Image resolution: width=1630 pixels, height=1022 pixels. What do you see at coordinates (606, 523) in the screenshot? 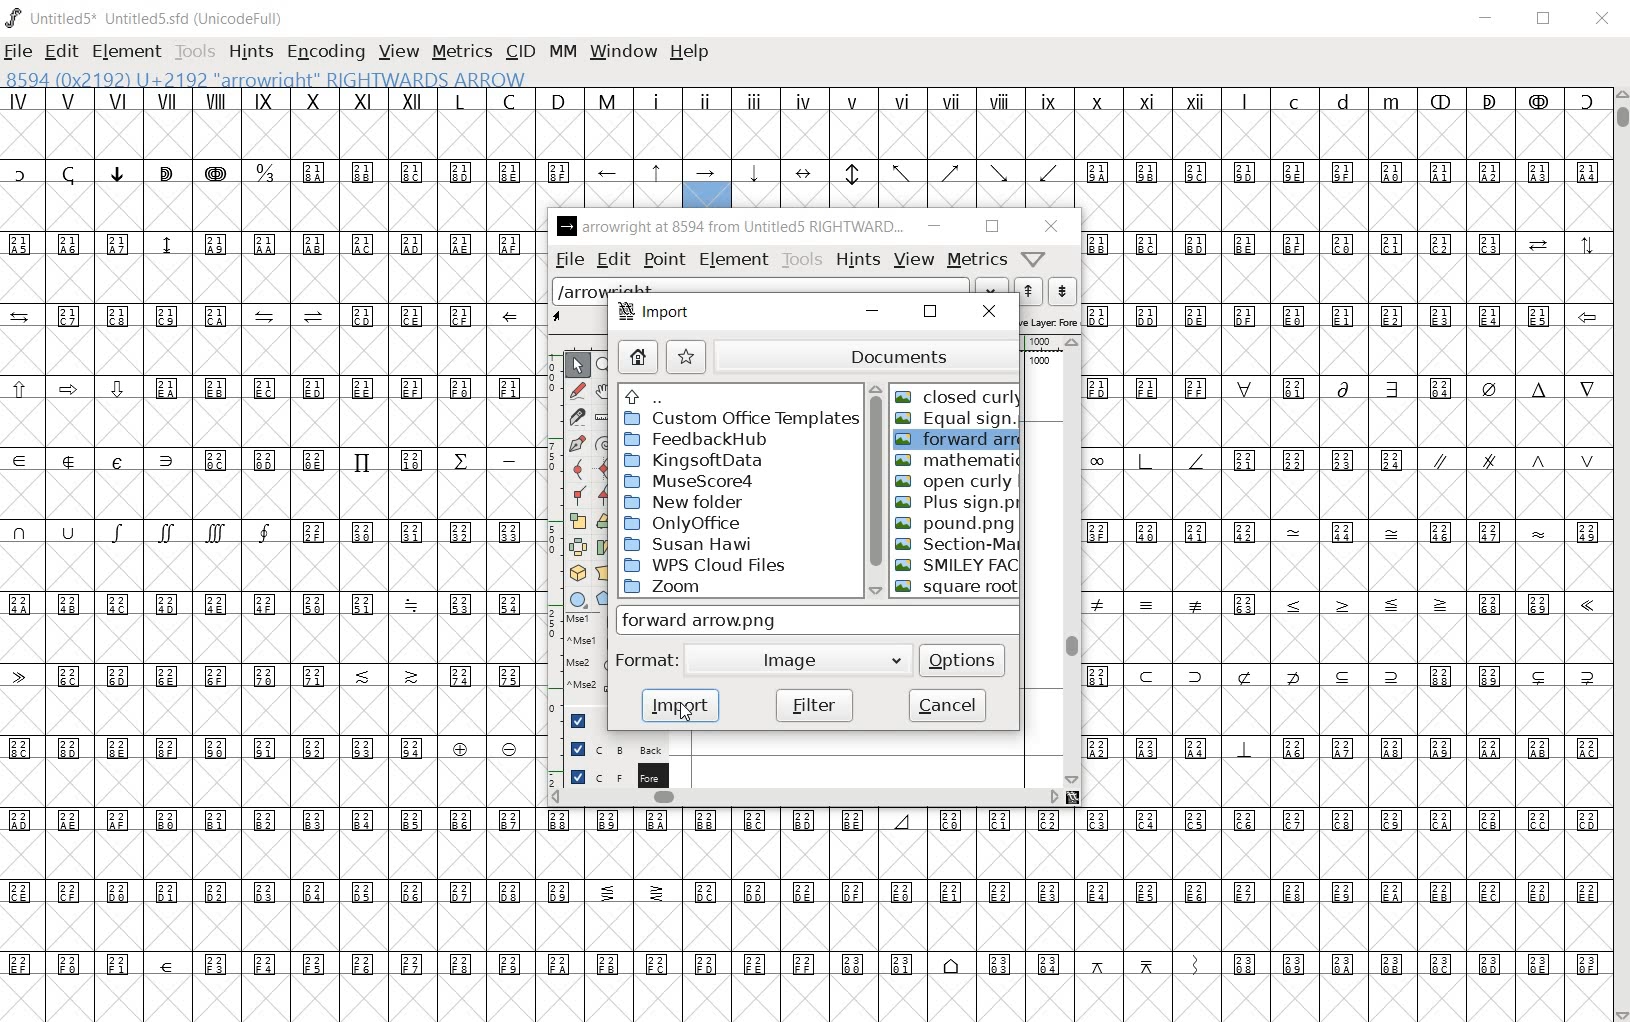
I see `rotate the selection` at bounding box center [606, 523].